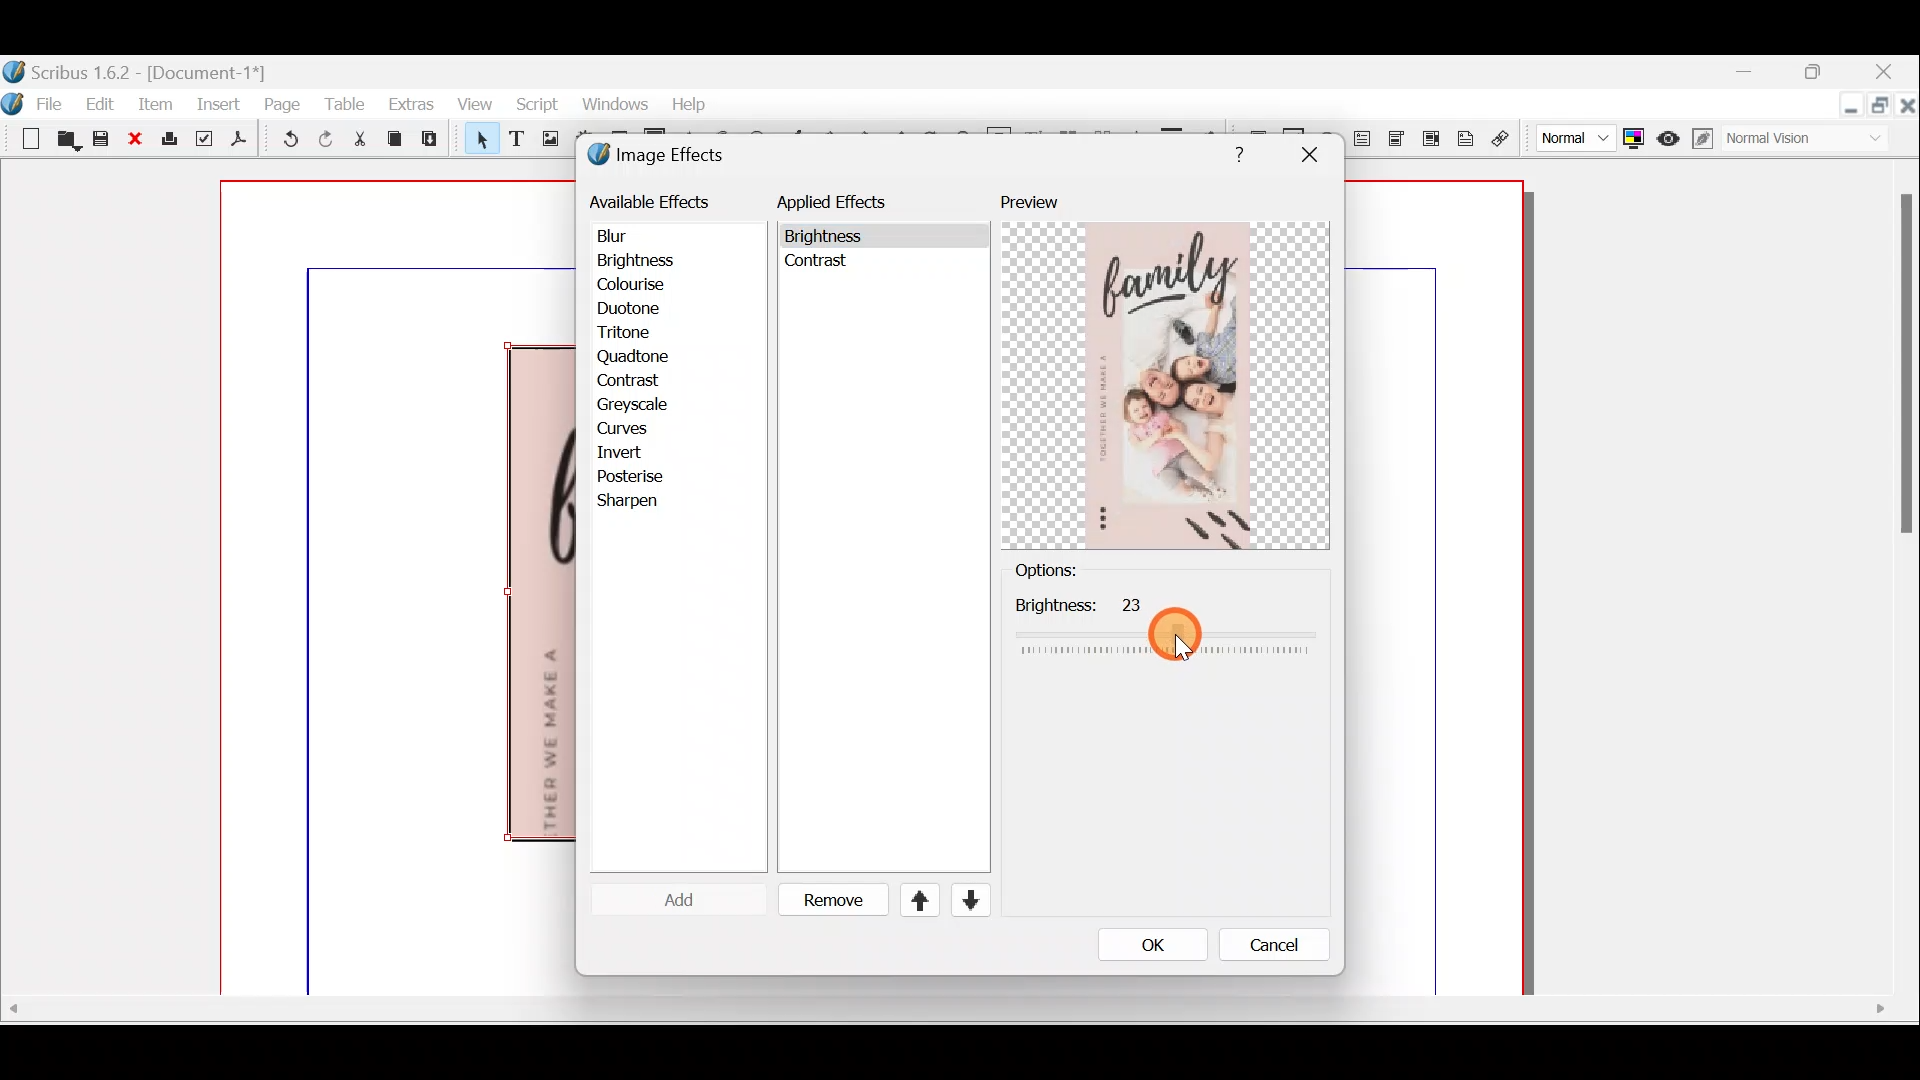 The image size is (1920, 1080). I want to click on Logo, so click(13, 101).